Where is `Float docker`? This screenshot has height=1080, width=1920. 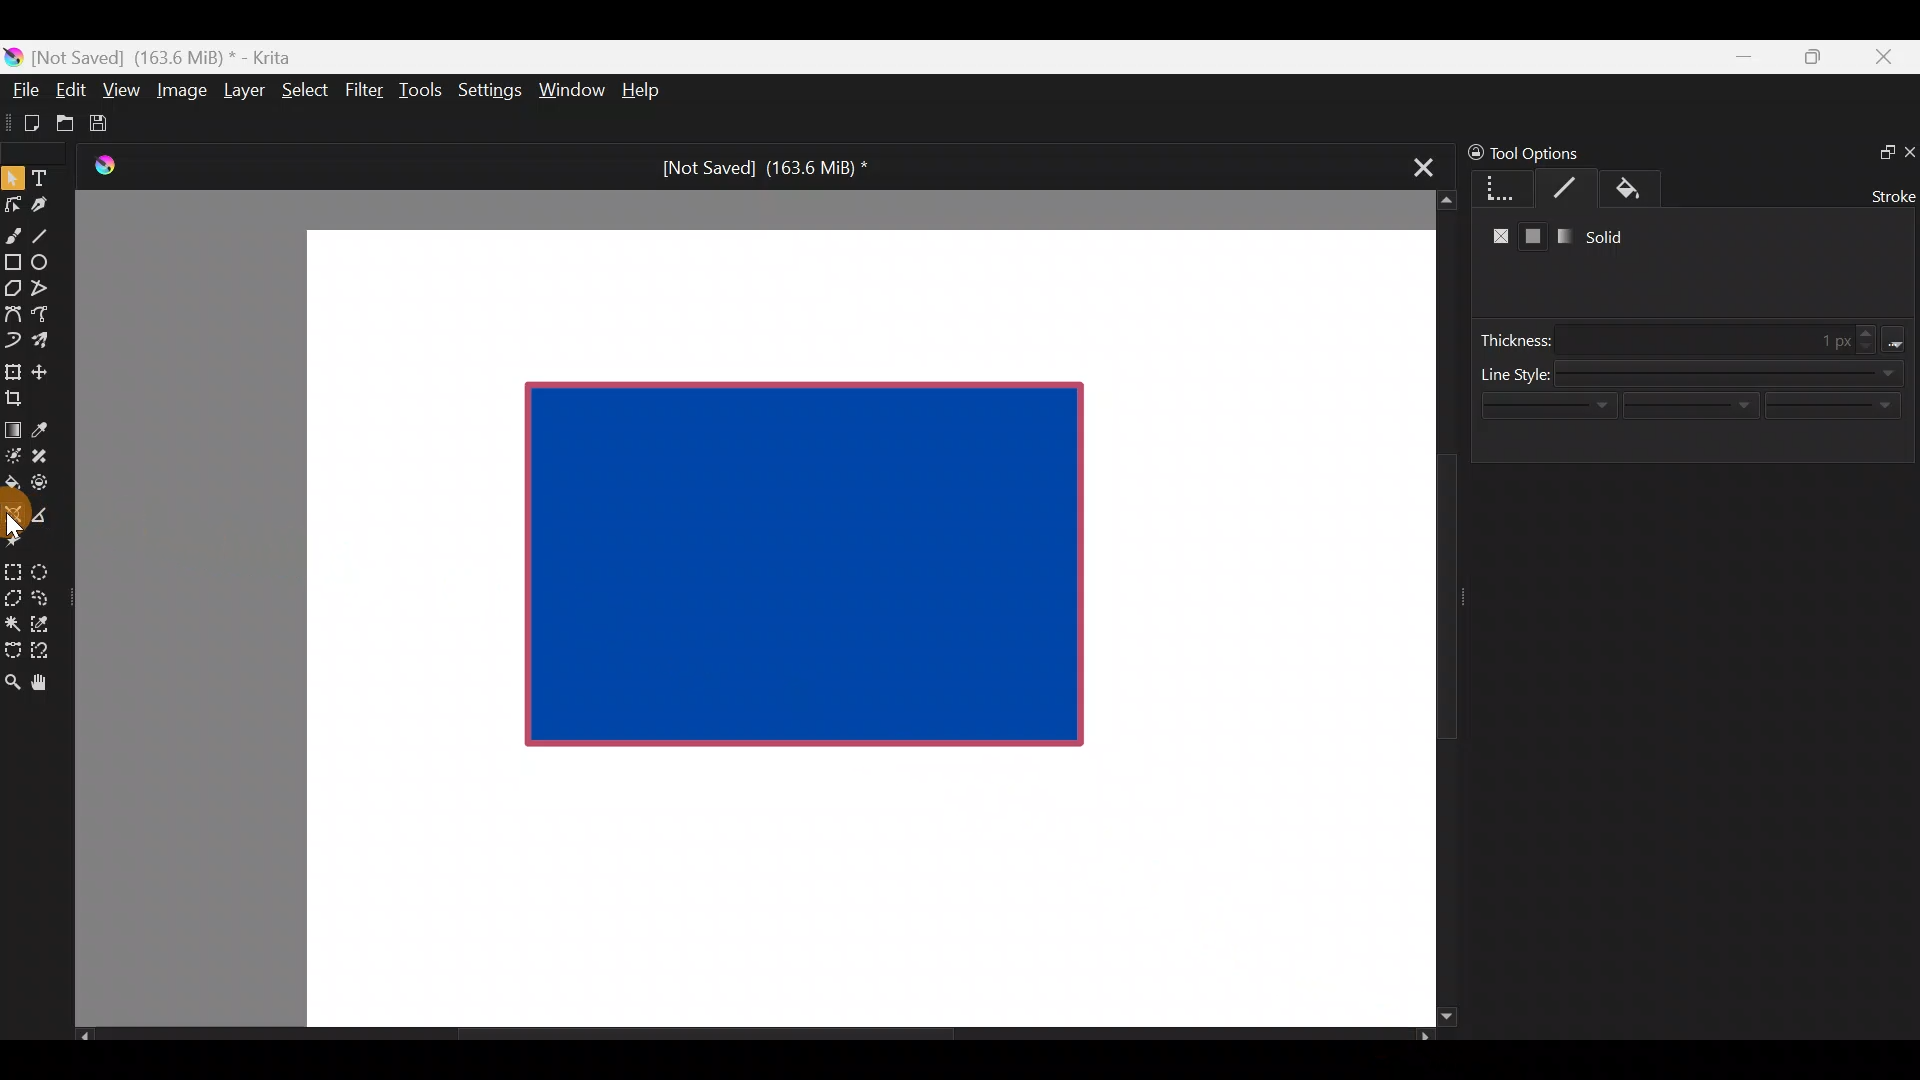
Float docker is located at coordinates (1878, 150).